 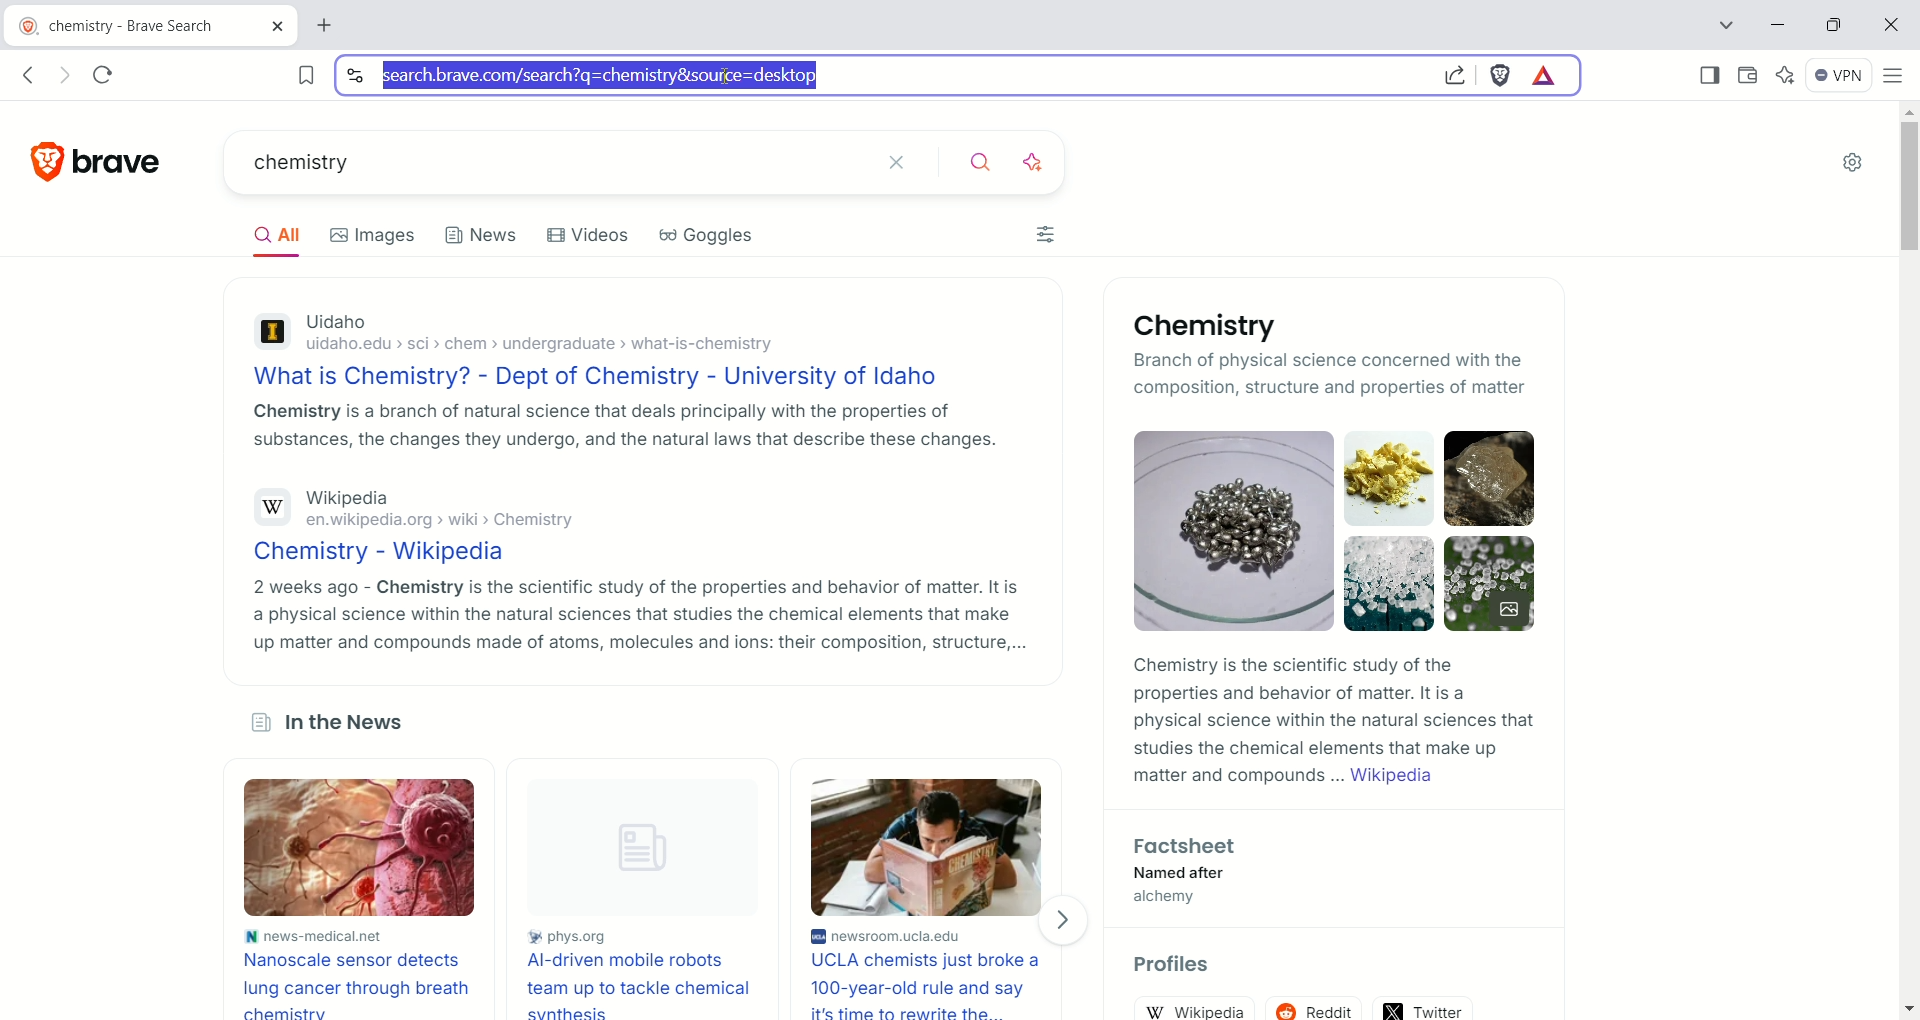 What do you see at coordinates (1897, 84) in the screenshot?
I see `customize and control Brave` at bounding box center [1897, 84].